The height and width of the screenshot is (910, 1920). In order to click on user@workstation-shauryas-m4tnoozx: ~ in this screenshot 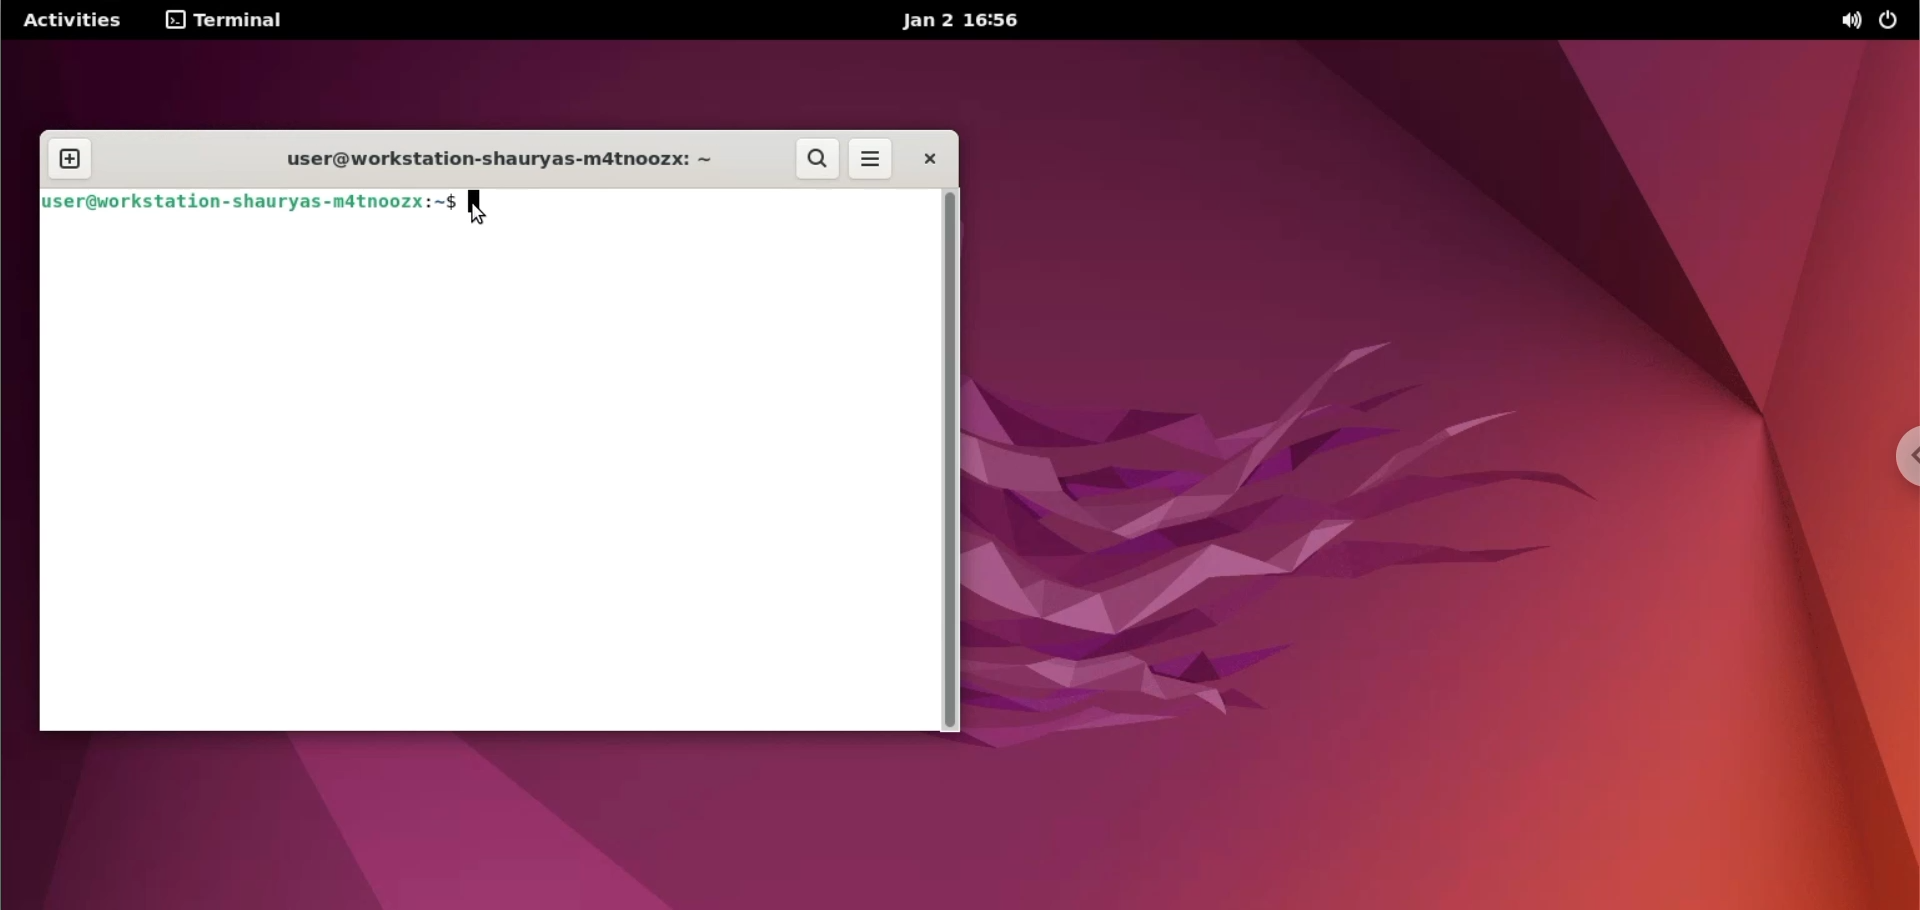, I will do `click(499, 160)`.